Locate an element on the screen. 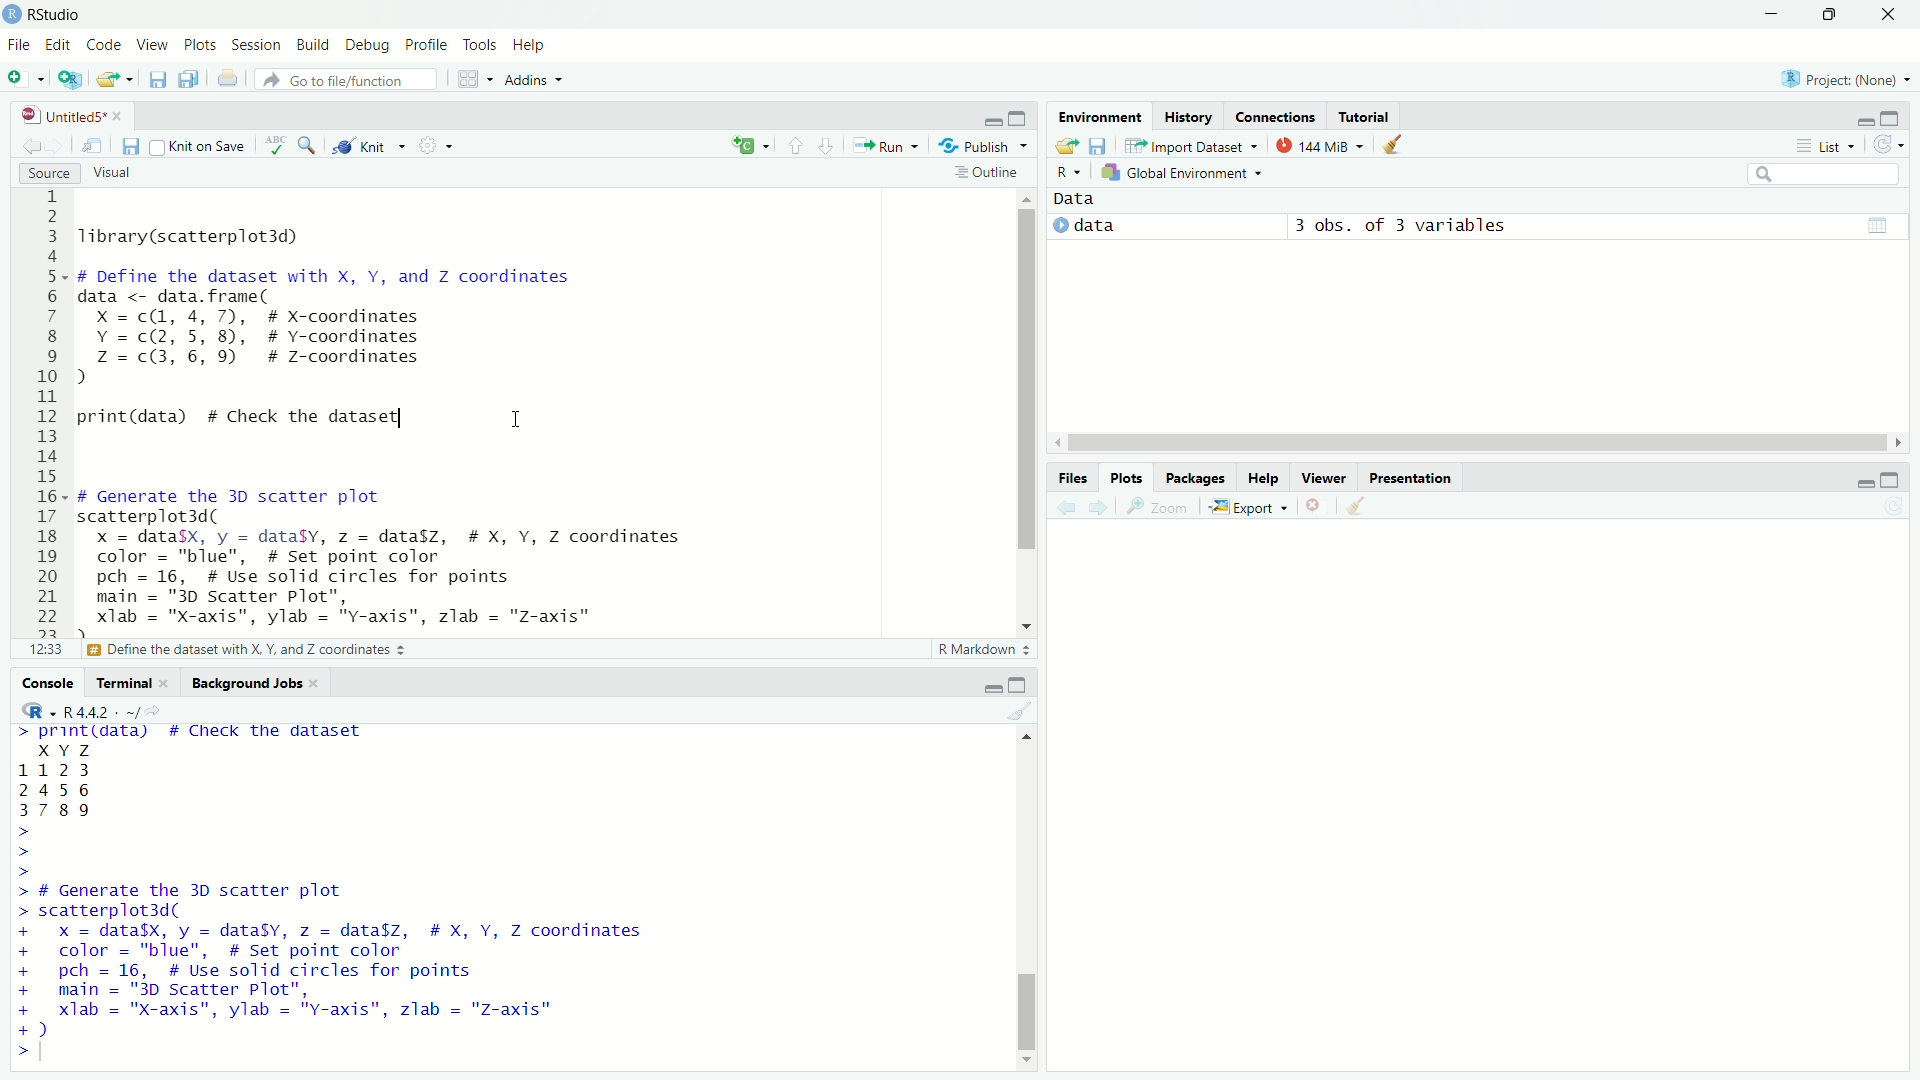 The image size is (1920, 1080). minimize is located at coordinates (1769, 14).